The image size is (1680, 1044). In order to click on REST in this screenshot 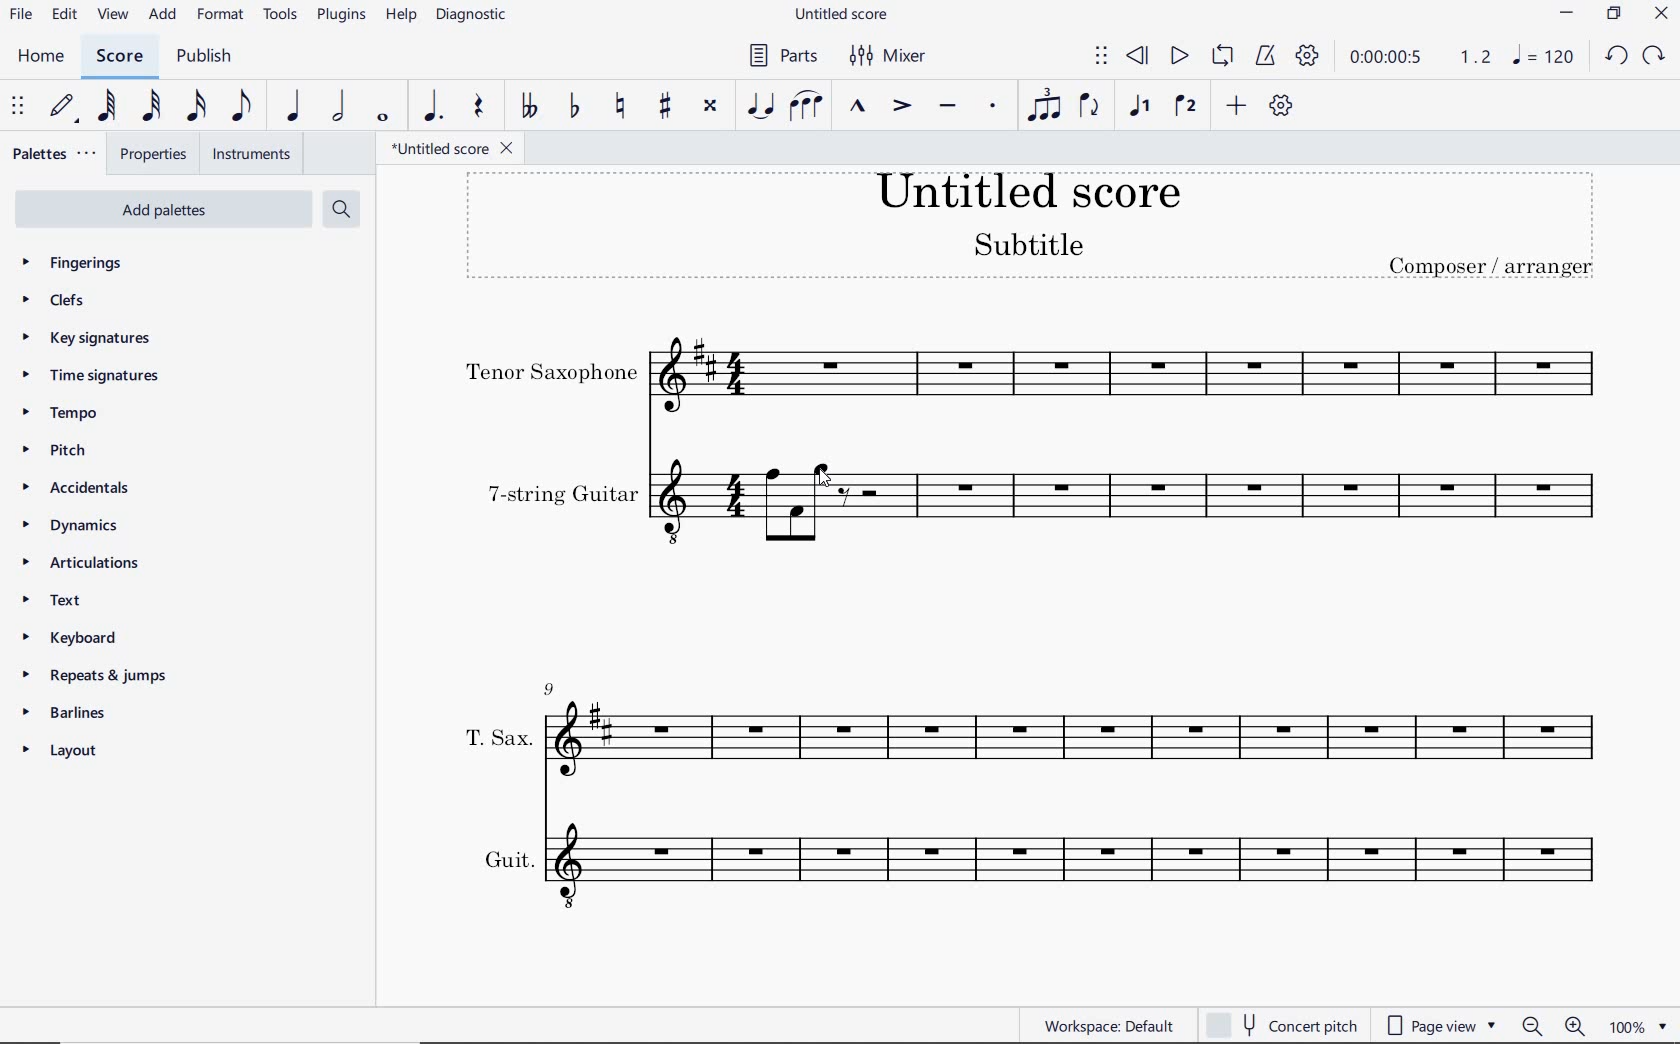, I will do `click(480, 107)`.